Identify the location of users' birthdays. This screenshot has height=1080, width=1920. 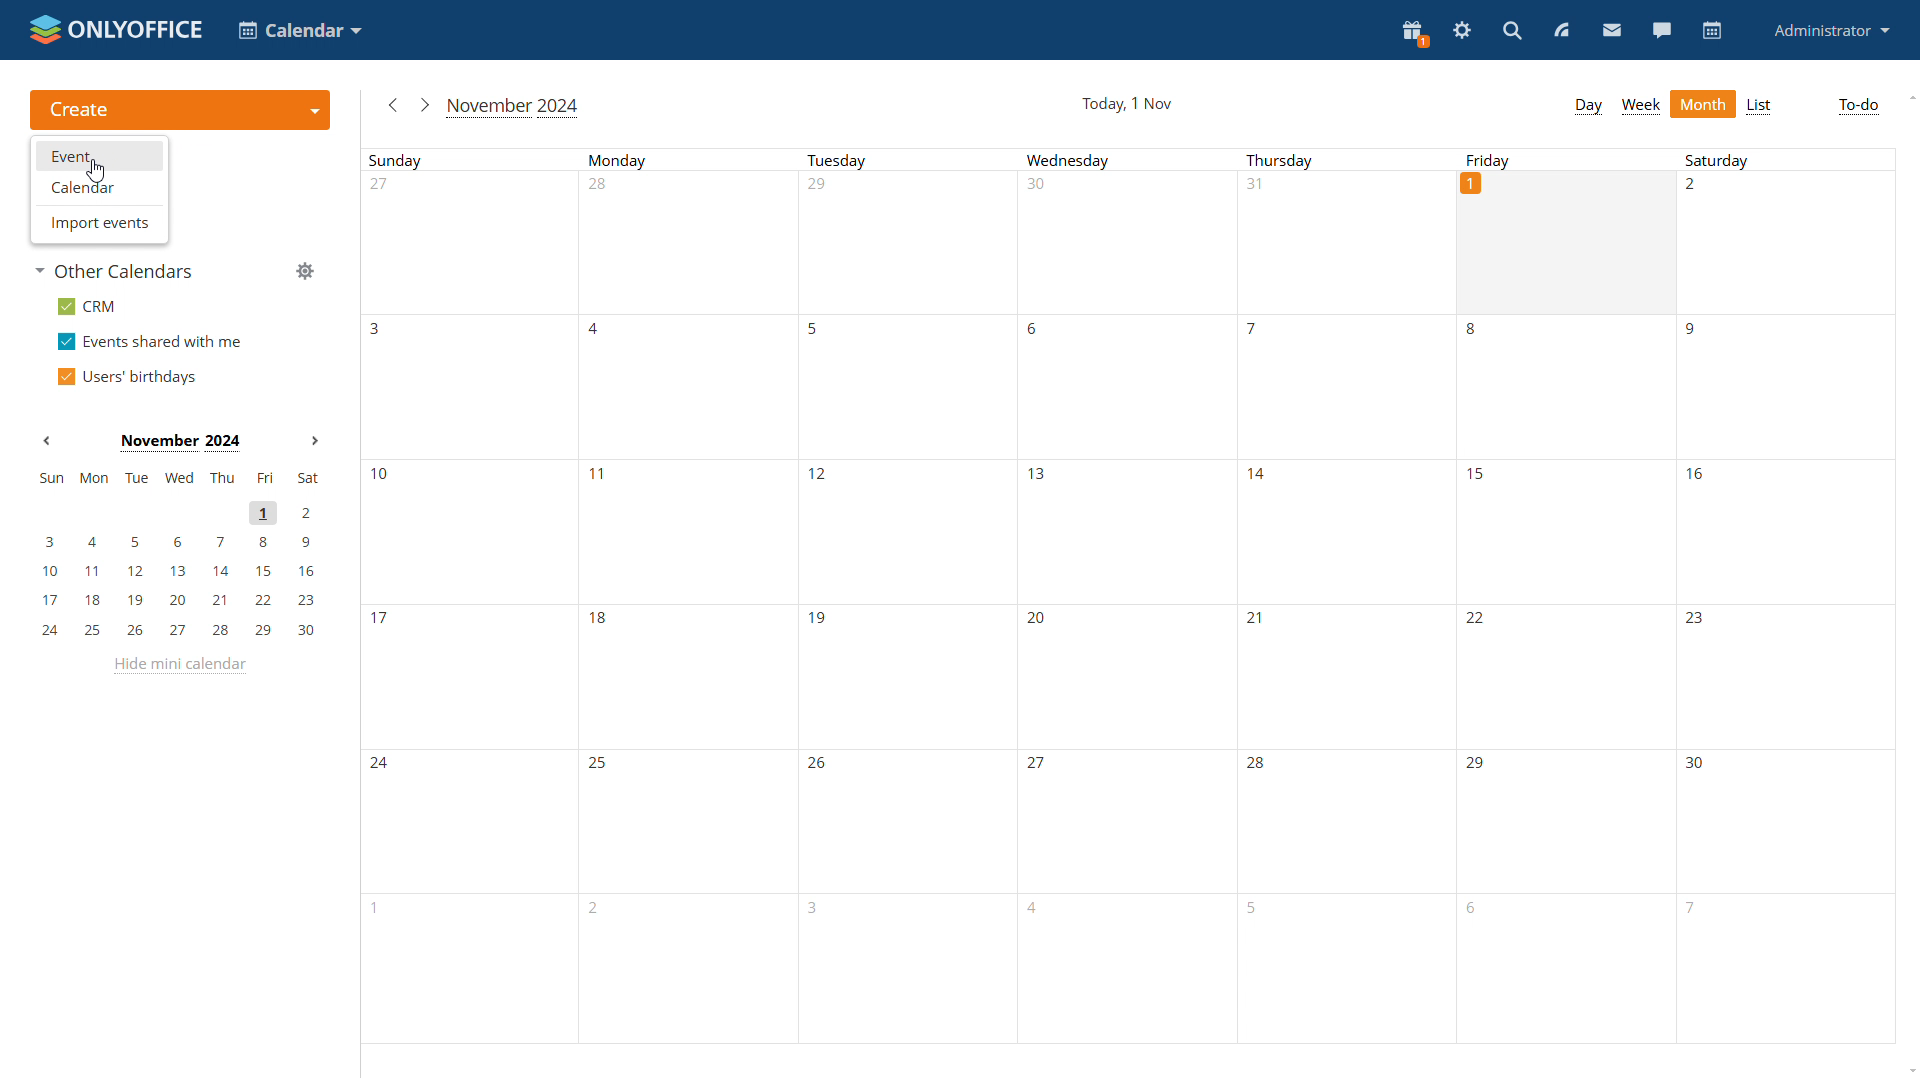
(126, 375).